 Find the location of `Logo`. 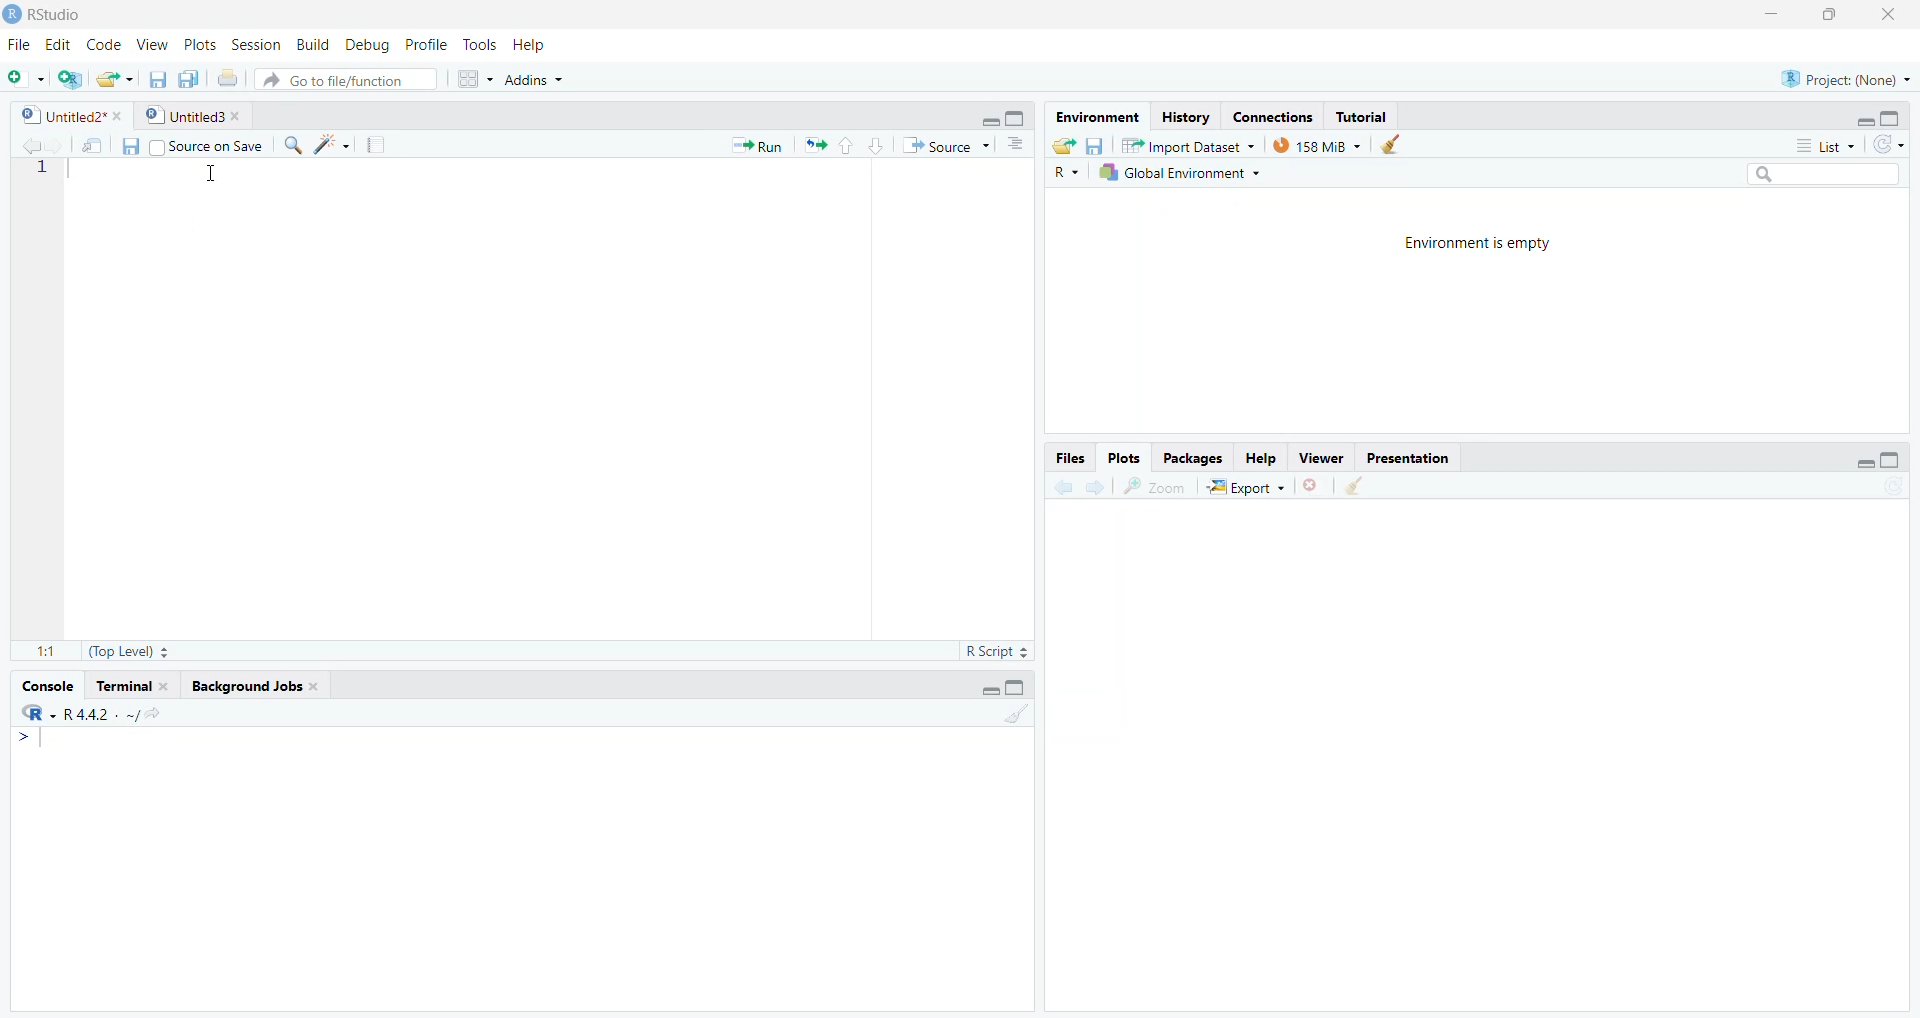

Logo is located at coordinates (12, 12).